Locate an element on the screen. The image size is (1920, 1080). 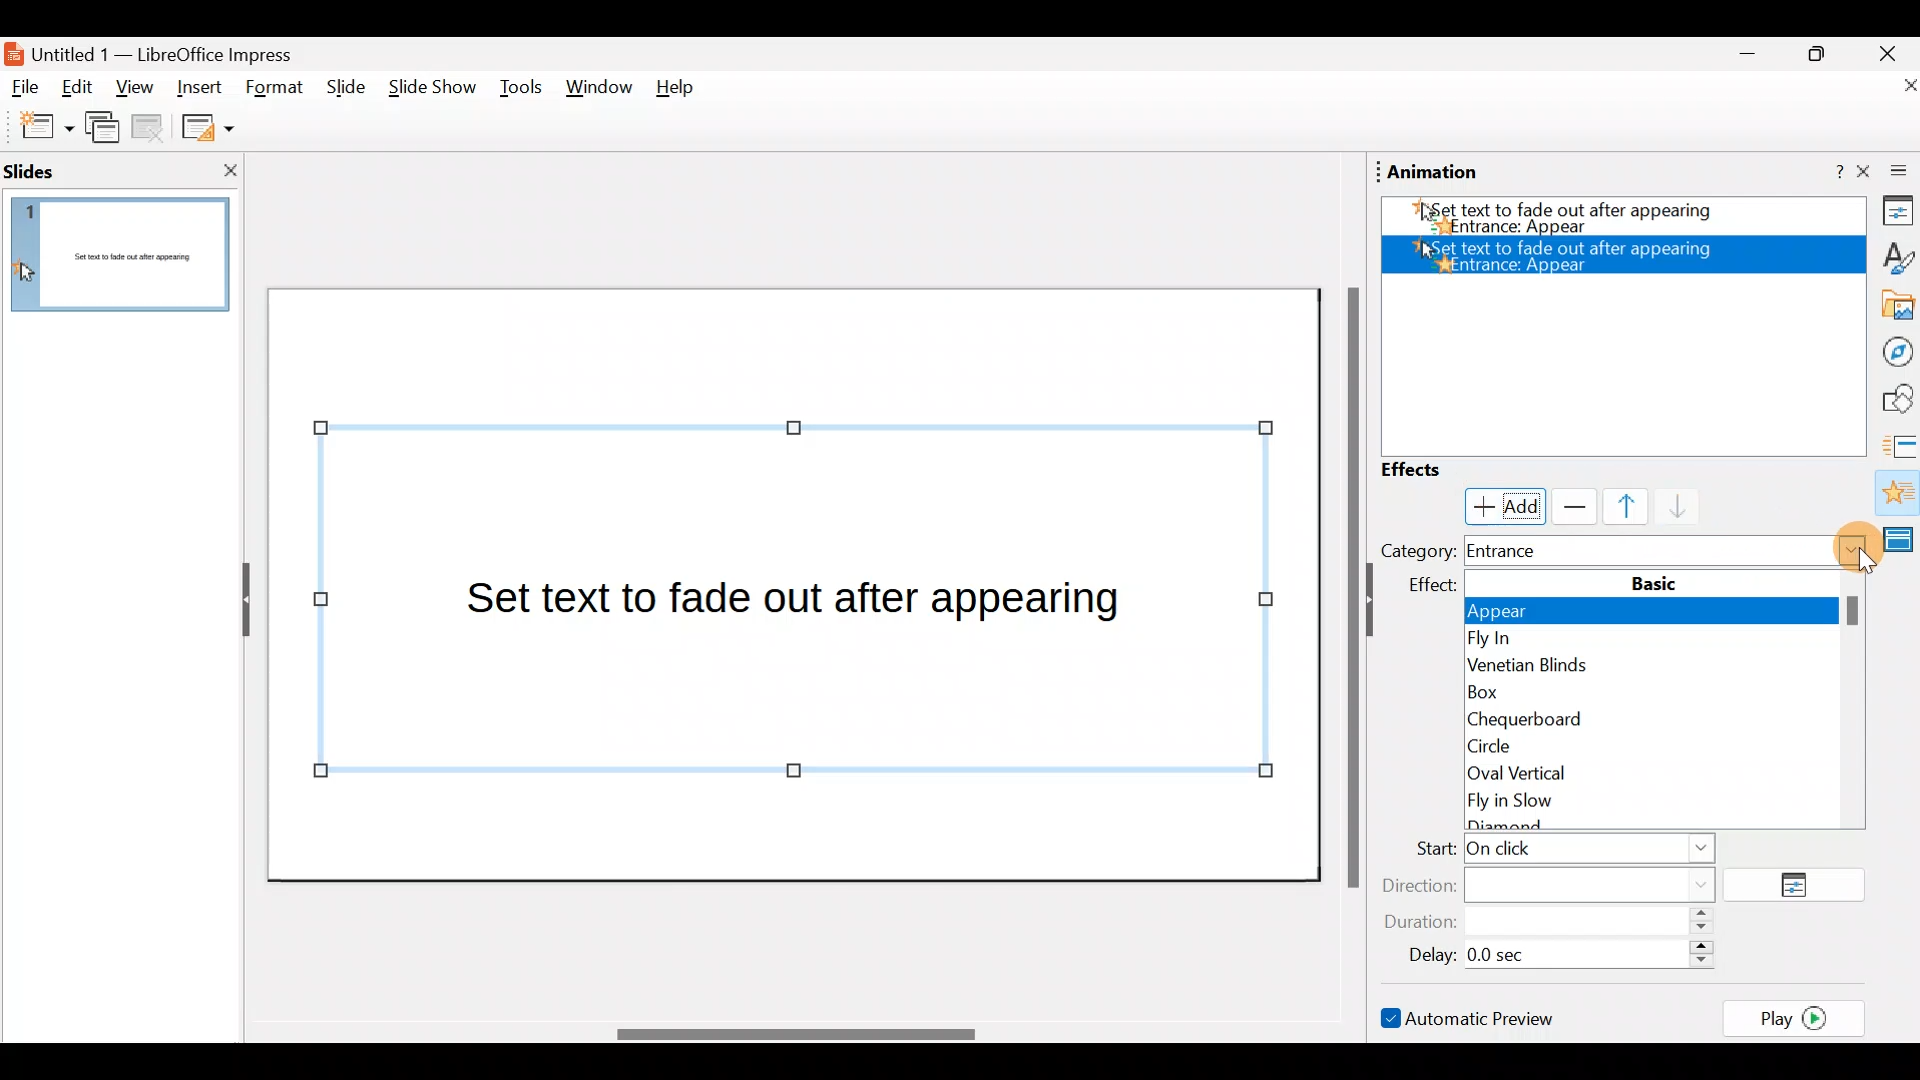
Slide layout is located at coordinates (206, 126).